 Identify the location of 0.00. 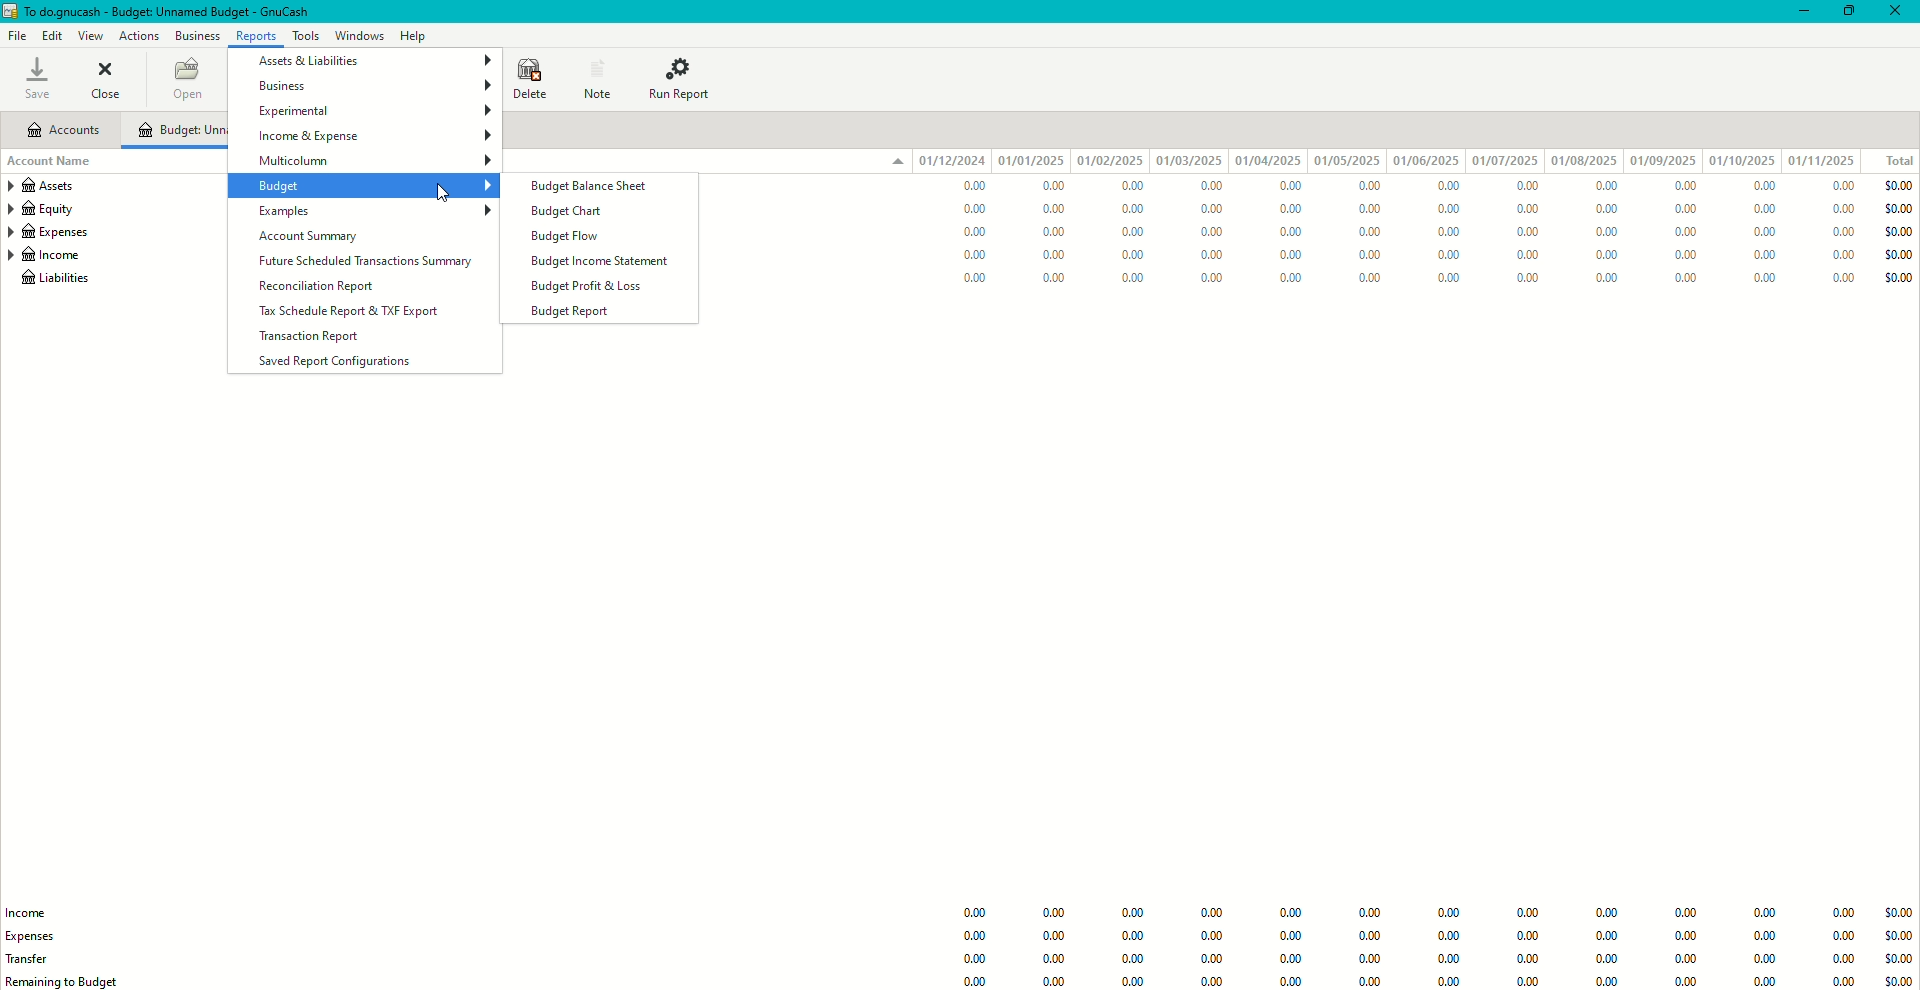
(1138, 207).